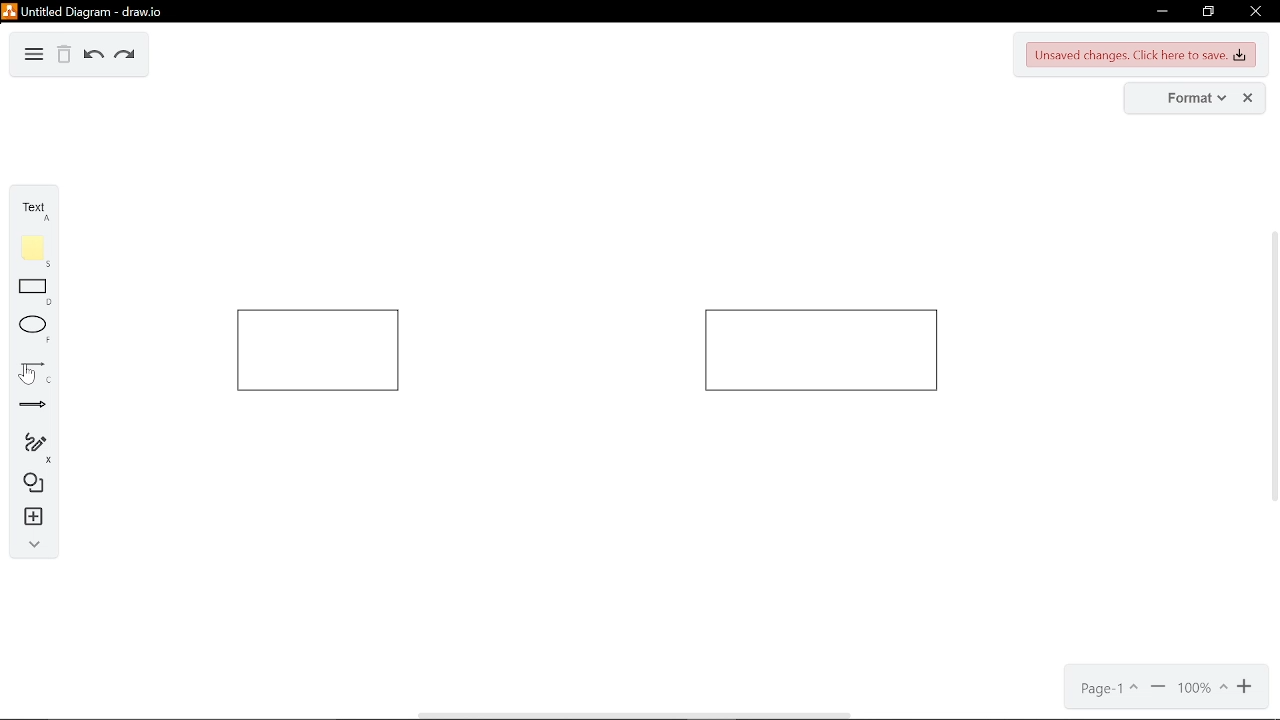 Image resolution: width=1280 pixels, height=720 pixels. I want to click on arrows, so click(27, 406).